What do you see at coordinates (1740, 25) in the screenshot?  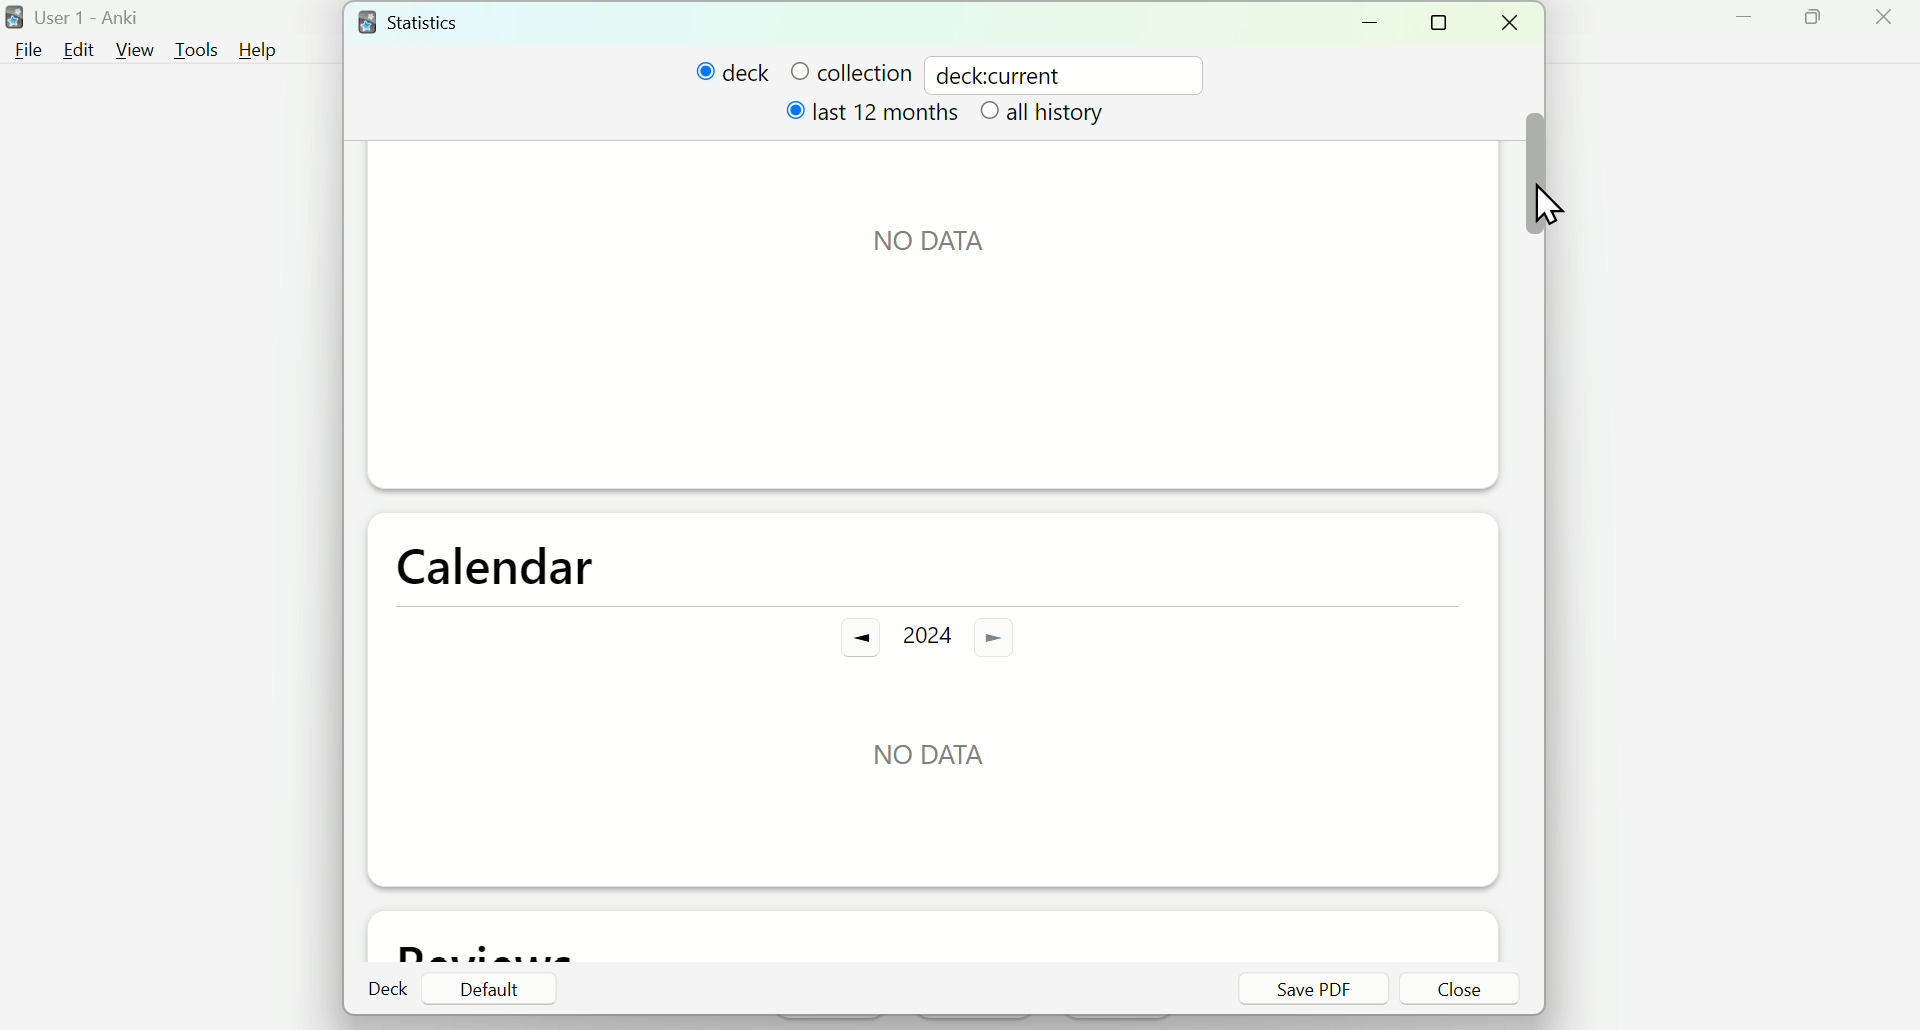 I see `Minimize` at bounding box center [1740, 25].